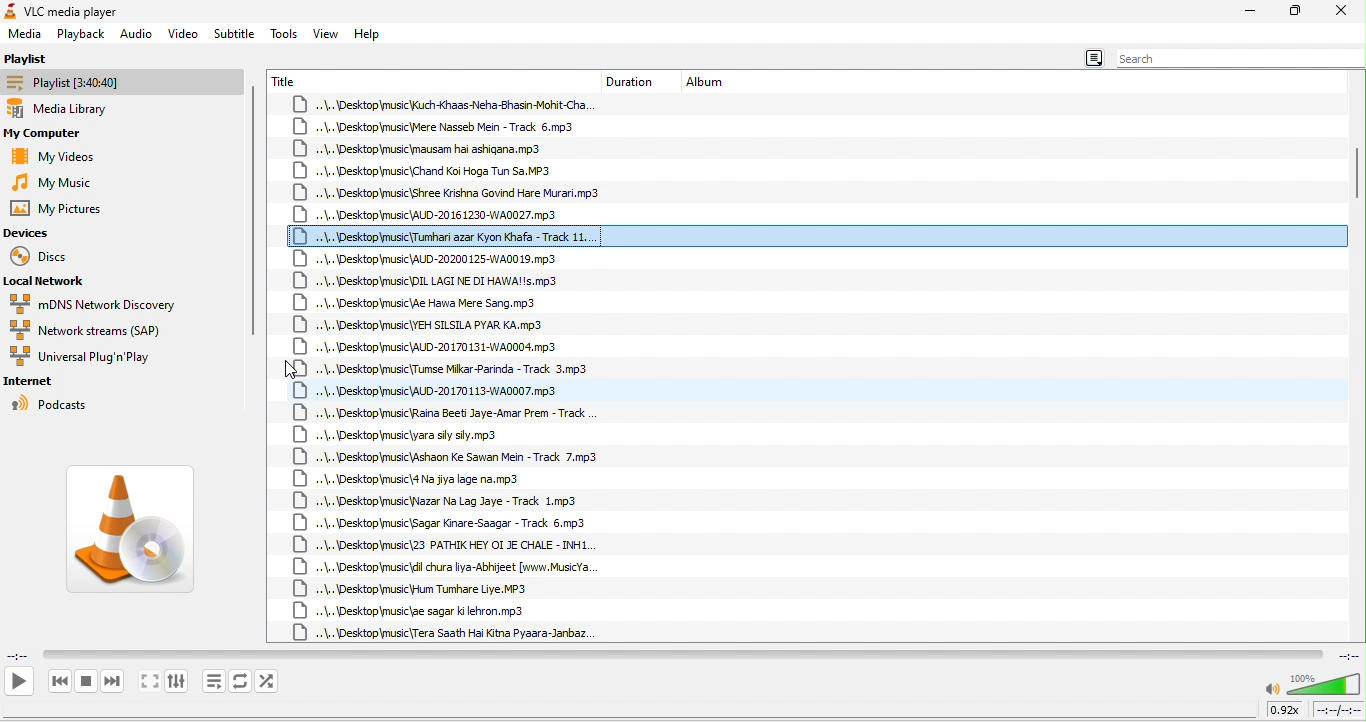 This screenshot has width=1366, height=722. I want to click on ..\..\Desktop\music\Tumse Mikar-Parinda - Track 3.mp3, so click(446, 368).